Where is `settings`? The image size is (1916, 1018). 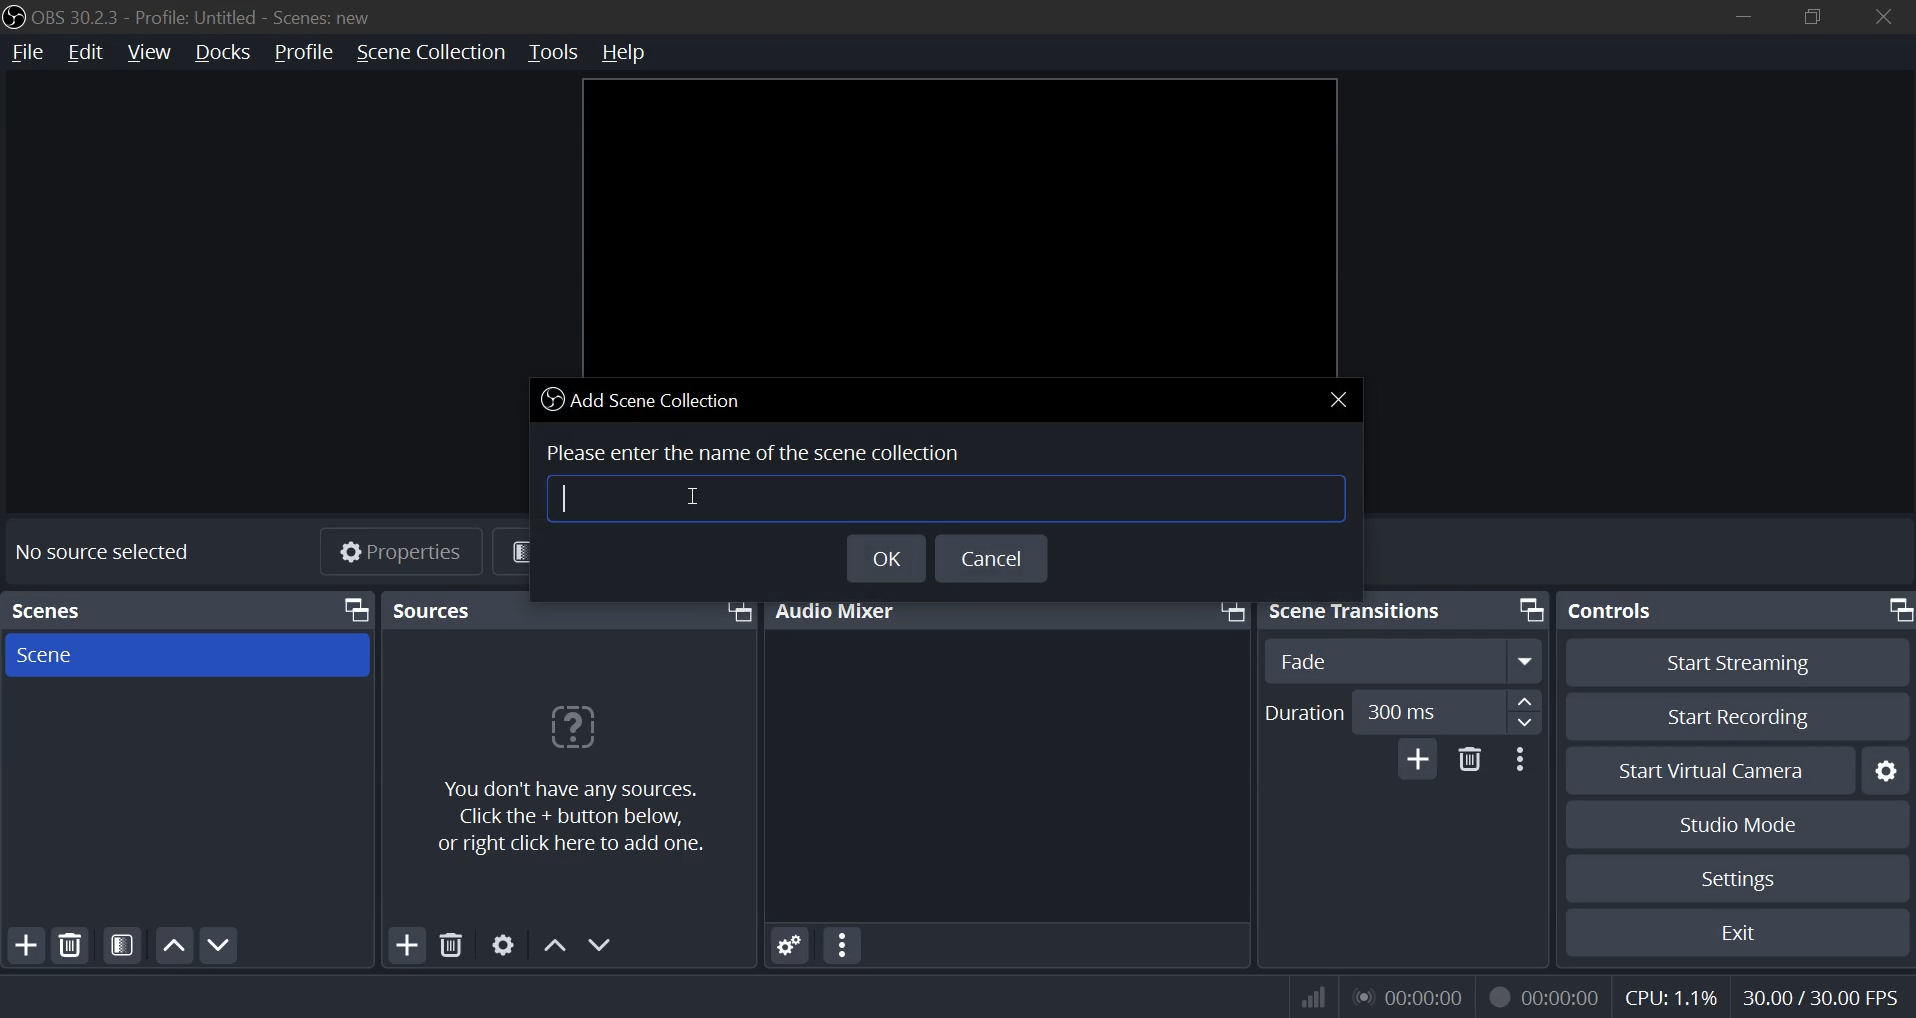
settings is located at coordinates (785, 944).